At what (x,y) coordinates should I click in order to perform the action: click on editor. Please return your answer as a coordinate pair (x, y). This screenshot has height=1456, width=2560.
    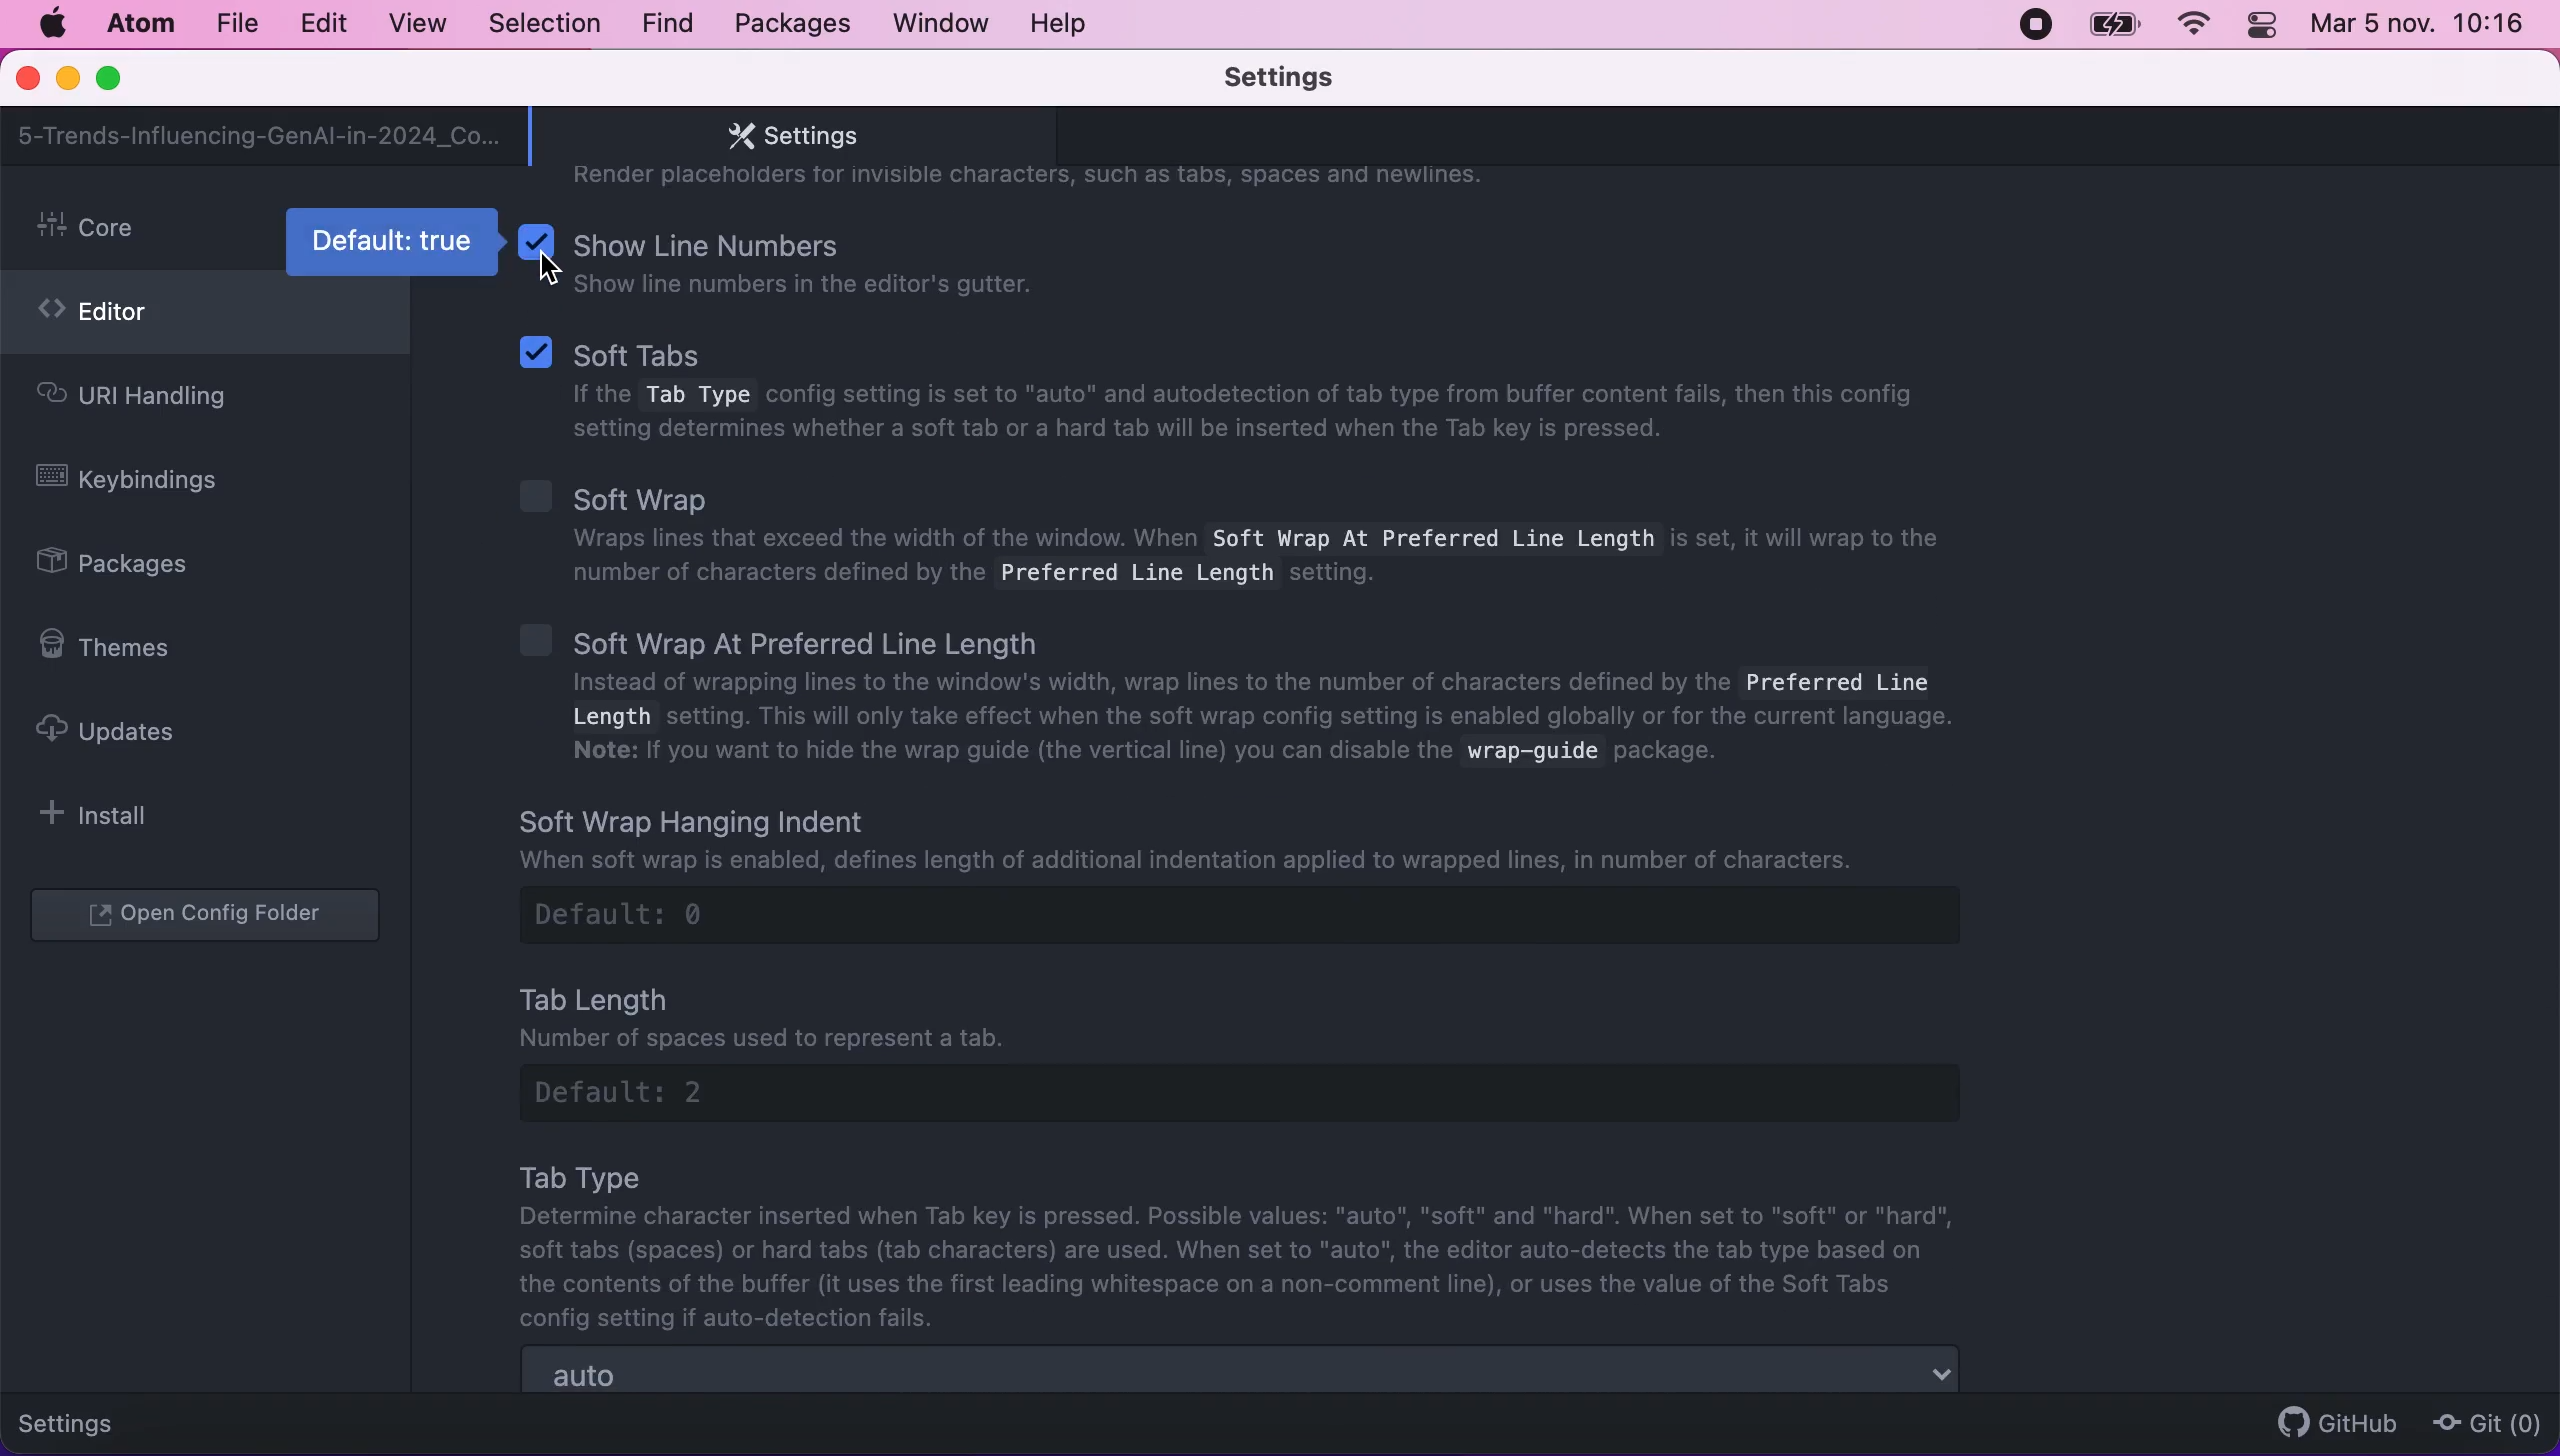
    Looking at the image, I should click on (205, 318).